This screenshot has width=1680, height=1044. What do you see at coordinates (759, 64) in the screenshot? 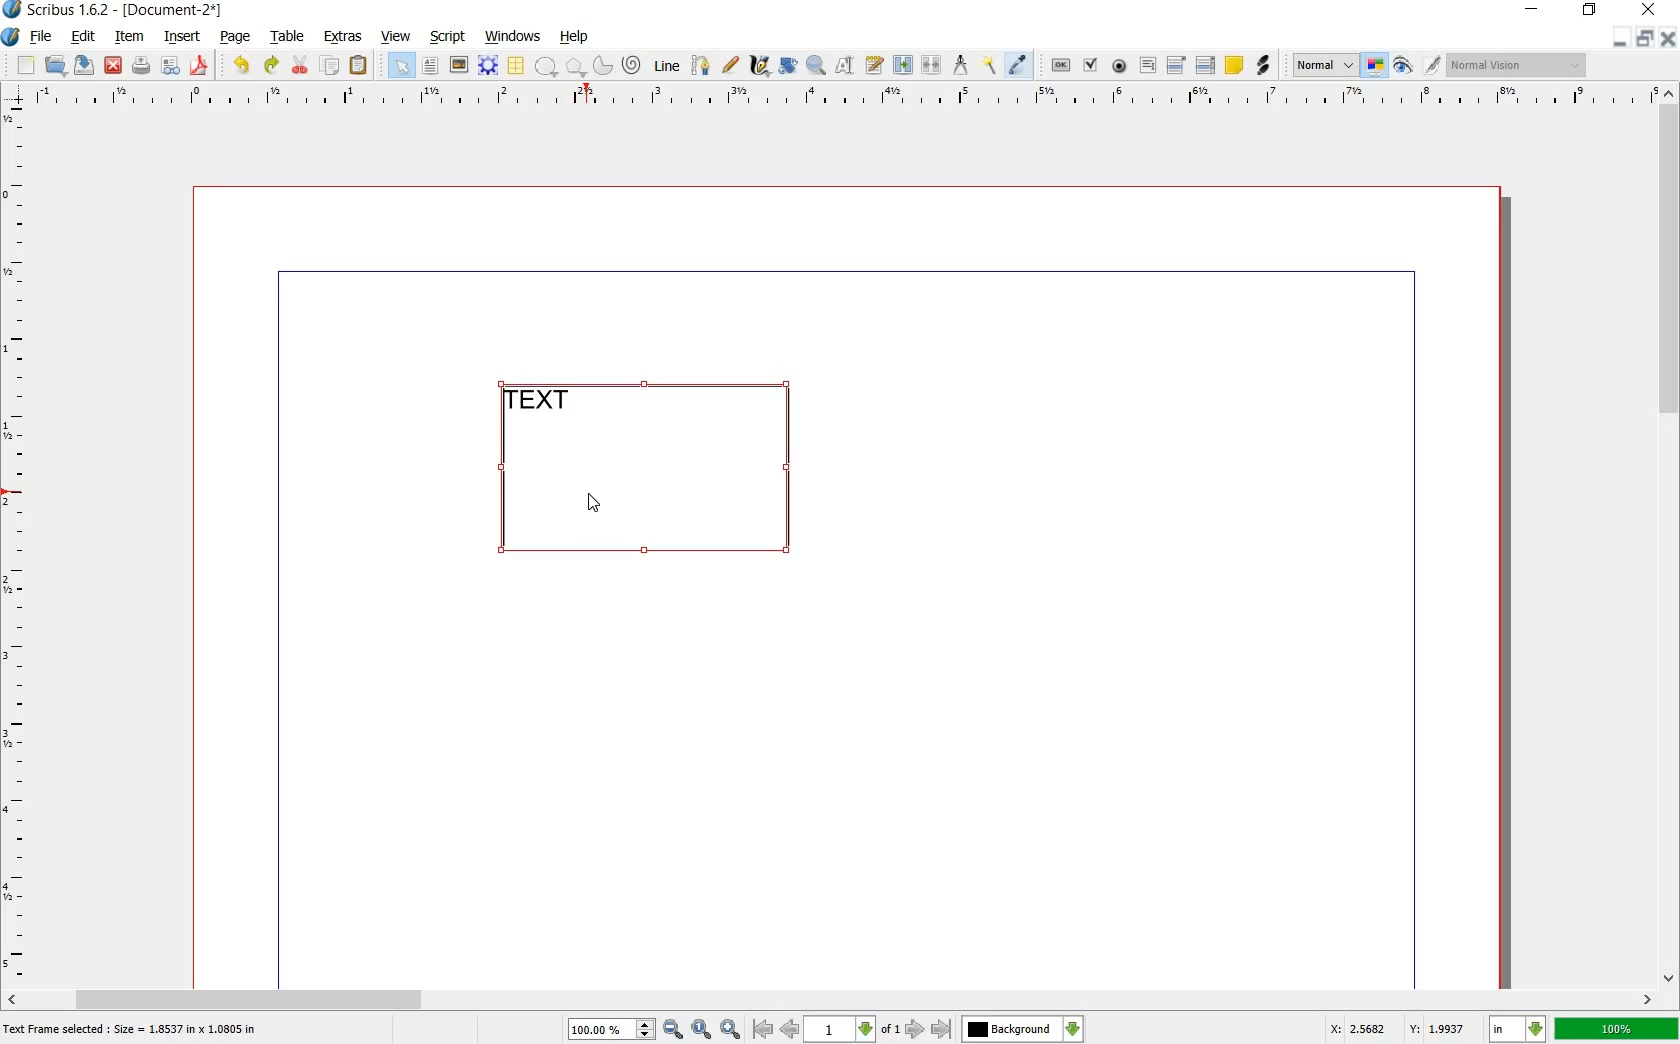
I see `calligraphic line` at bounding box center [759, 64].